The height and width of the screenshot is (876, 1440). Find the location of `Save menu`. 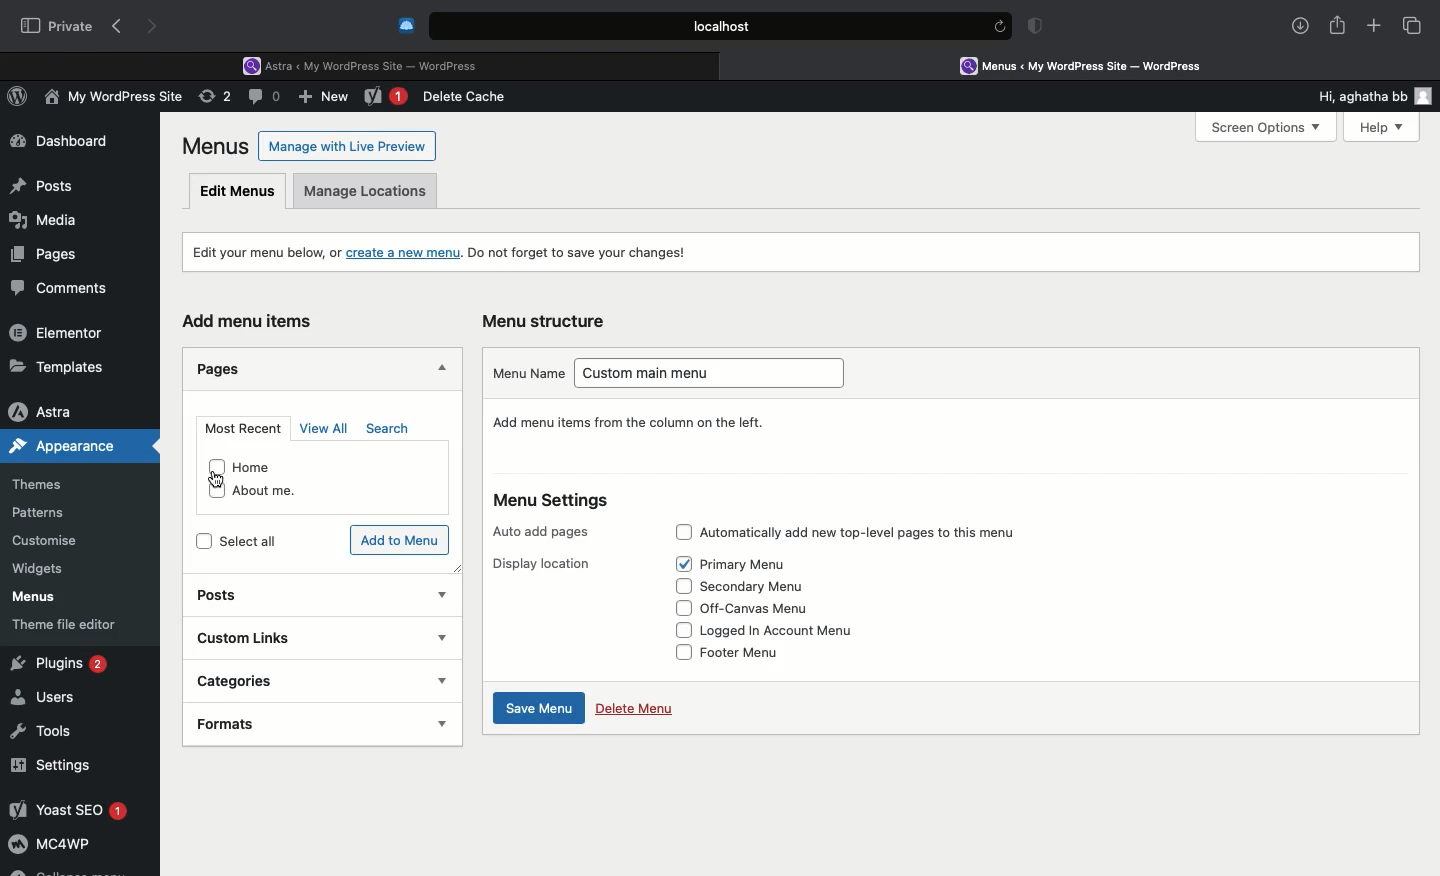

Save menu is located at coordinates (535, 709).